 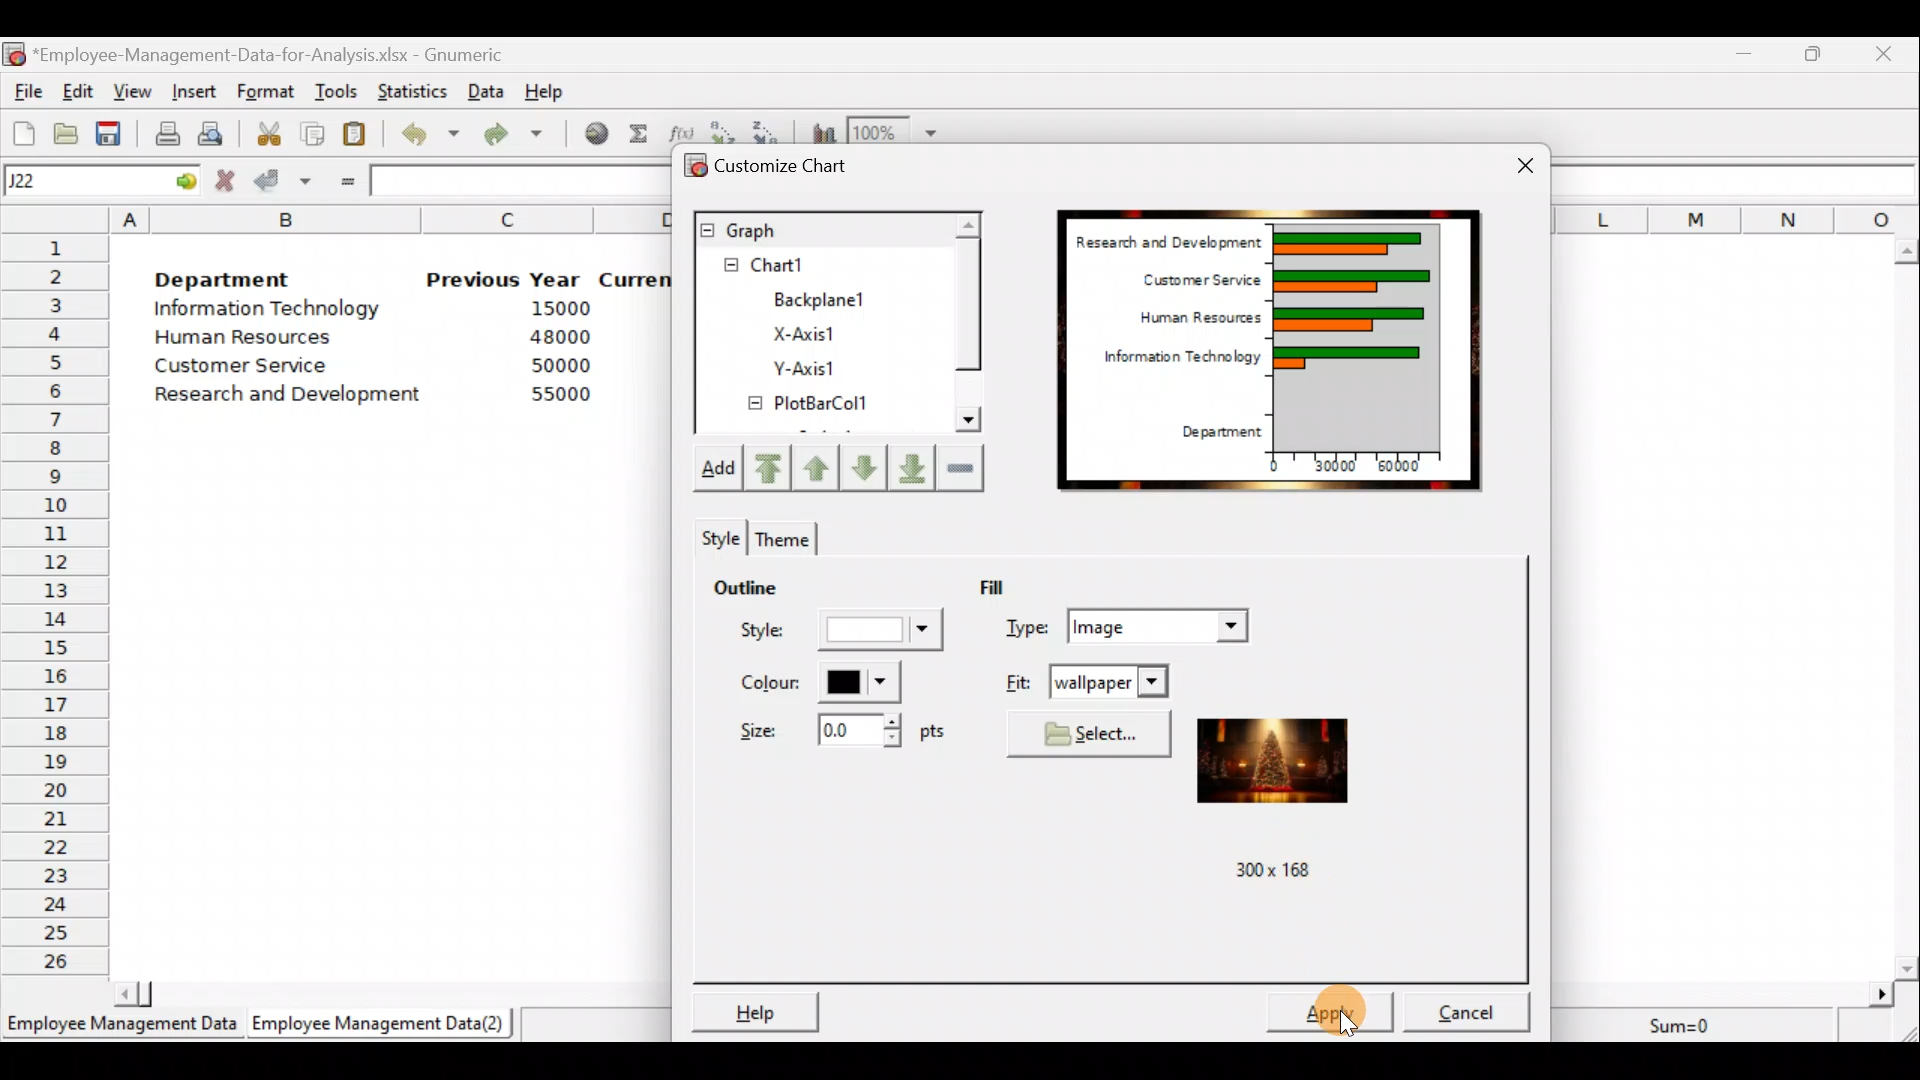 I want to click on Human Resources, so click(x=1186, y=319).